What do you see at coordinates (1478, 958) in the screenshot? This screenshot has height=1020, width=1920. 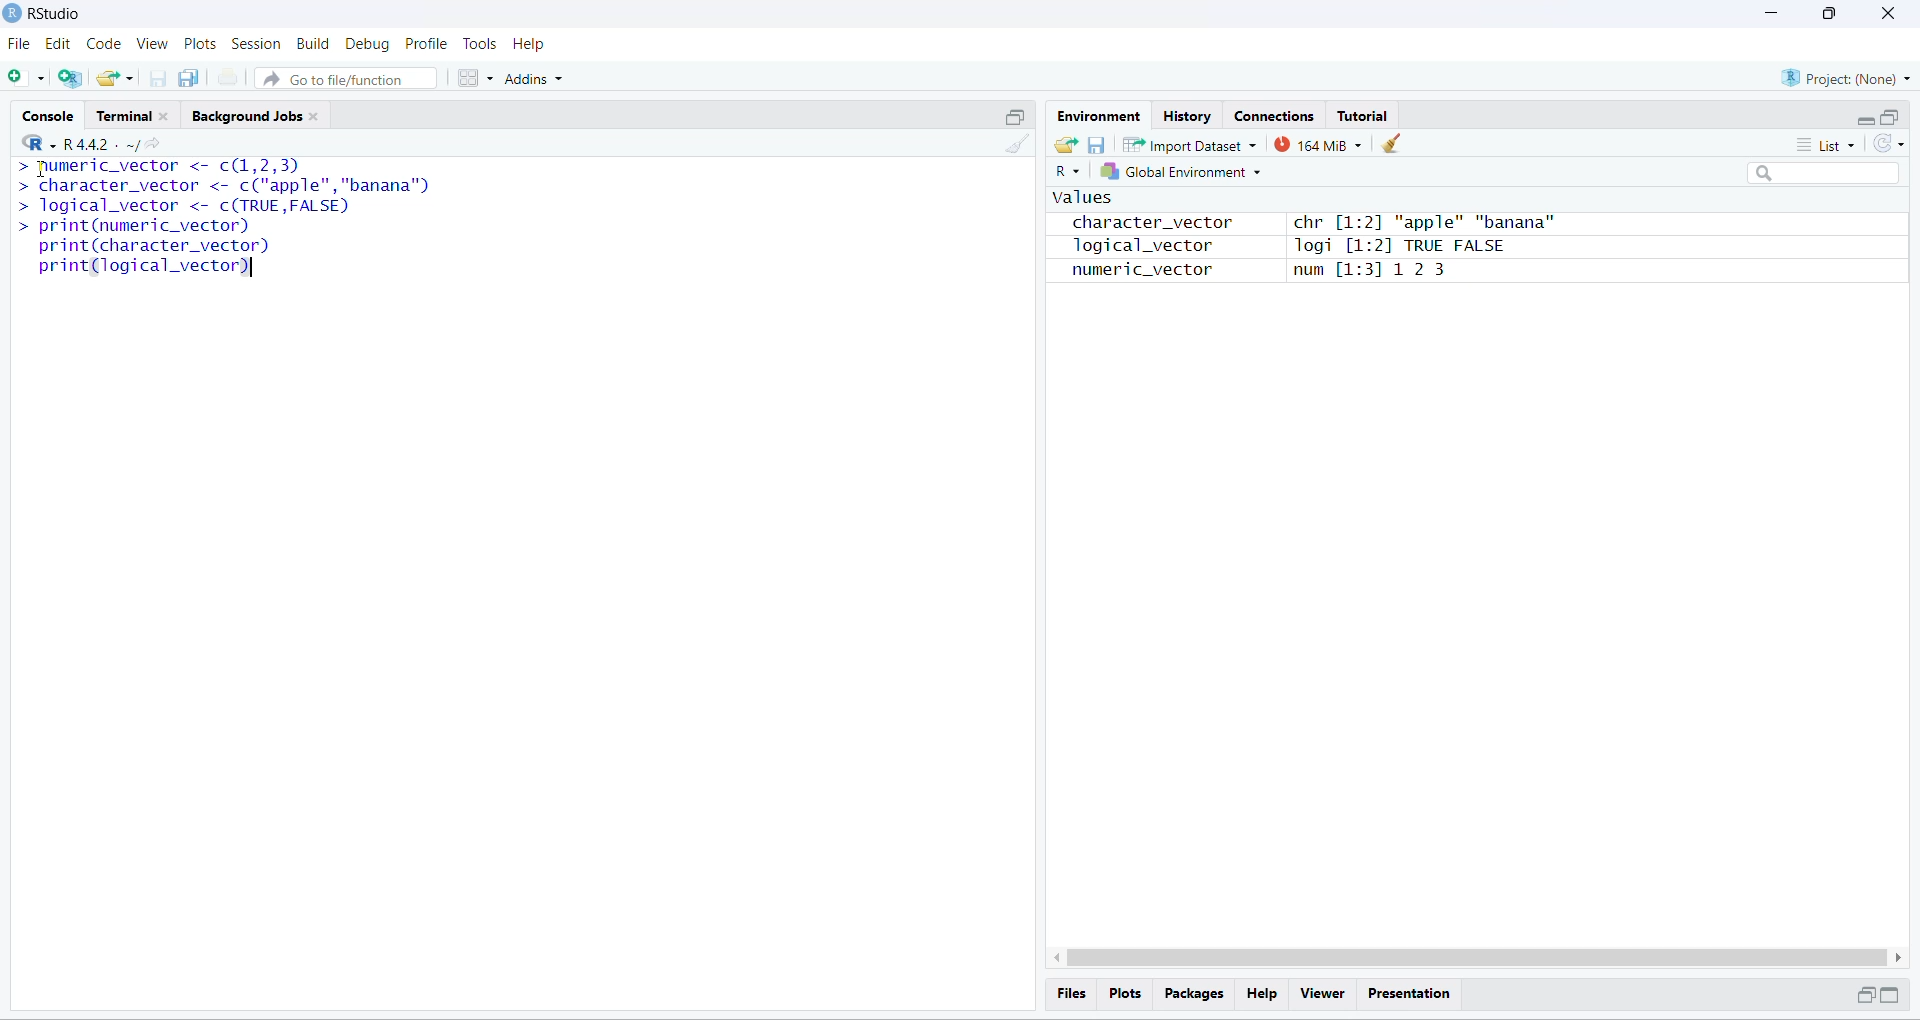 I see `scrollbar` at bounding box center [1478, 958].